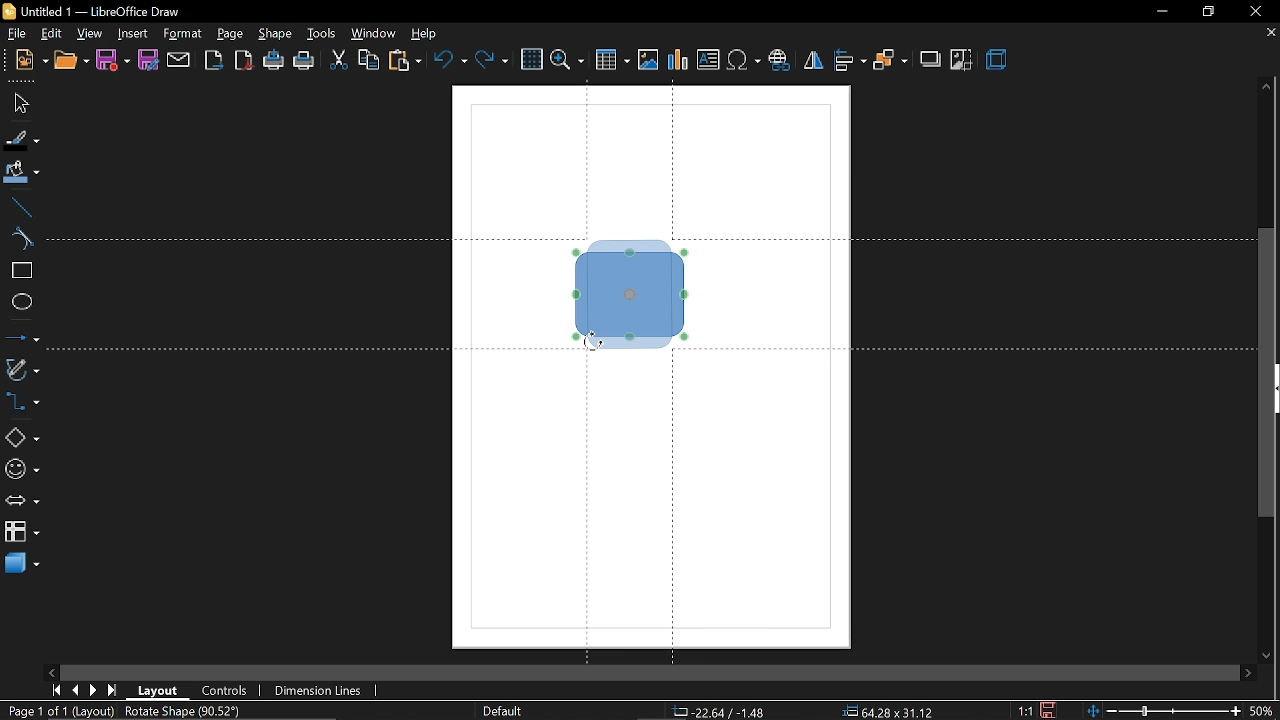  What do you see at coordinates (676, 60) in the screenshot?
I see `insert chart` at bounding box center [676, 60].